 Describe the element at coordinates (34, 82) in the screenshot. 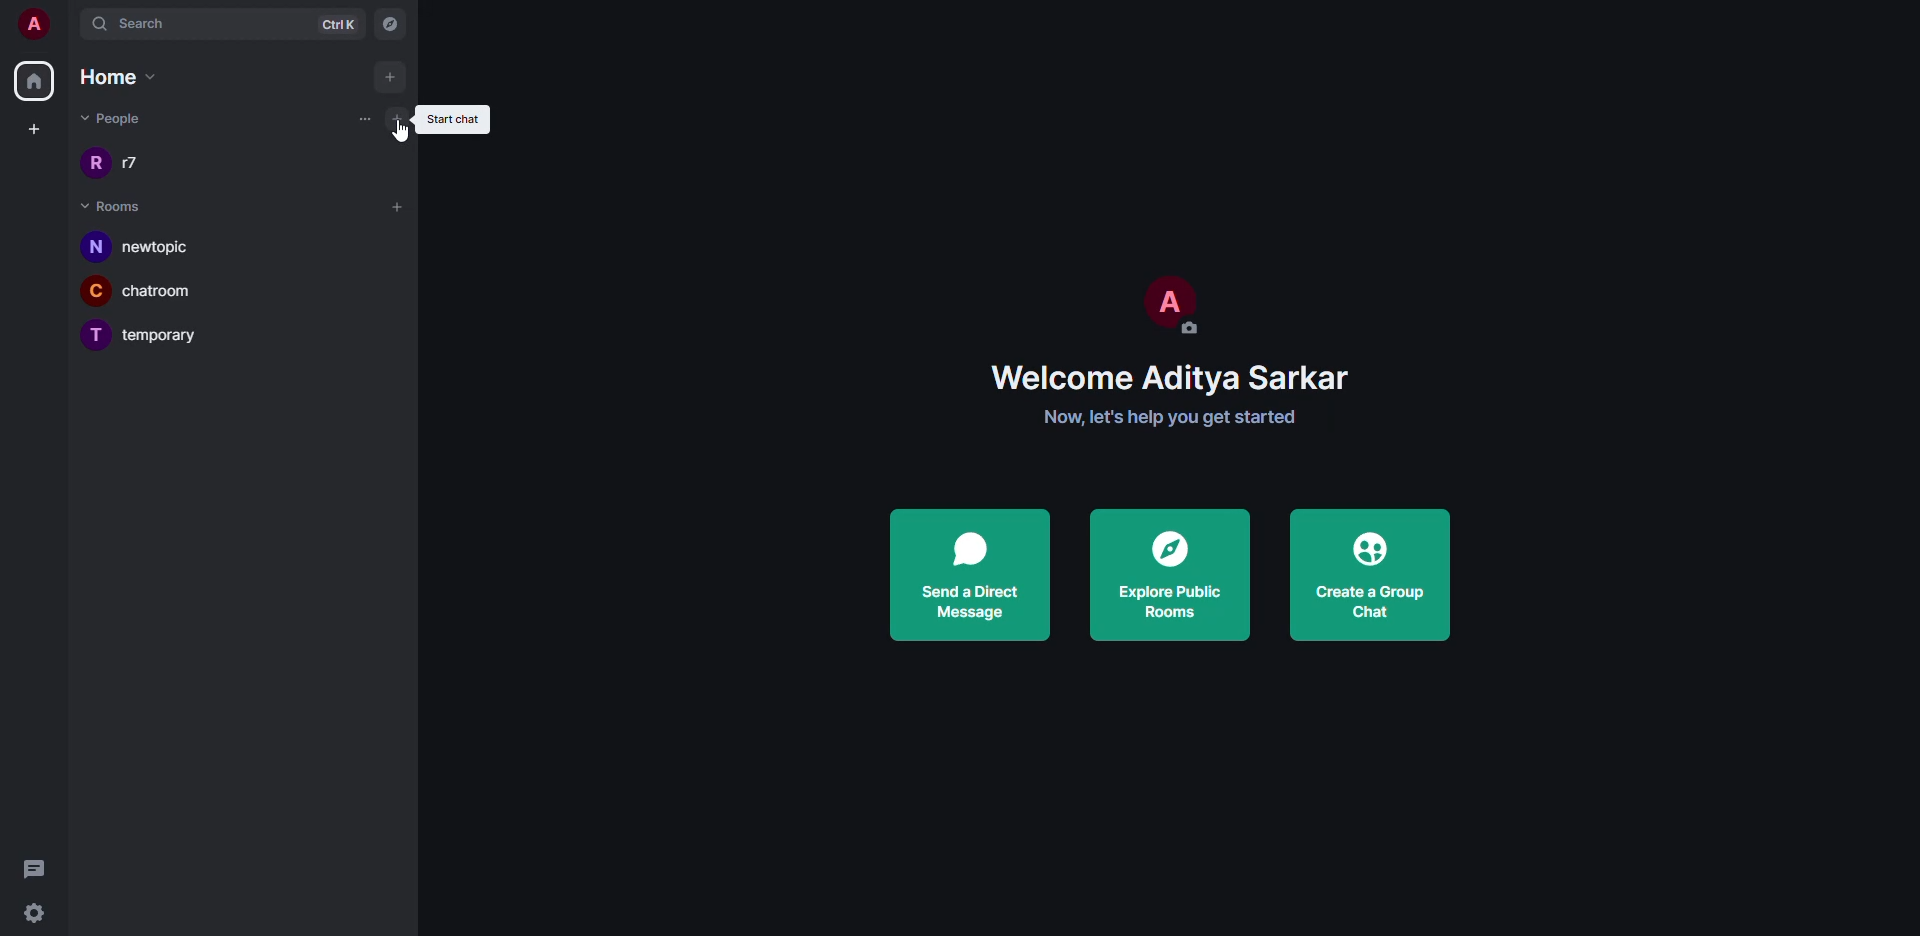

I see `home` at that location.